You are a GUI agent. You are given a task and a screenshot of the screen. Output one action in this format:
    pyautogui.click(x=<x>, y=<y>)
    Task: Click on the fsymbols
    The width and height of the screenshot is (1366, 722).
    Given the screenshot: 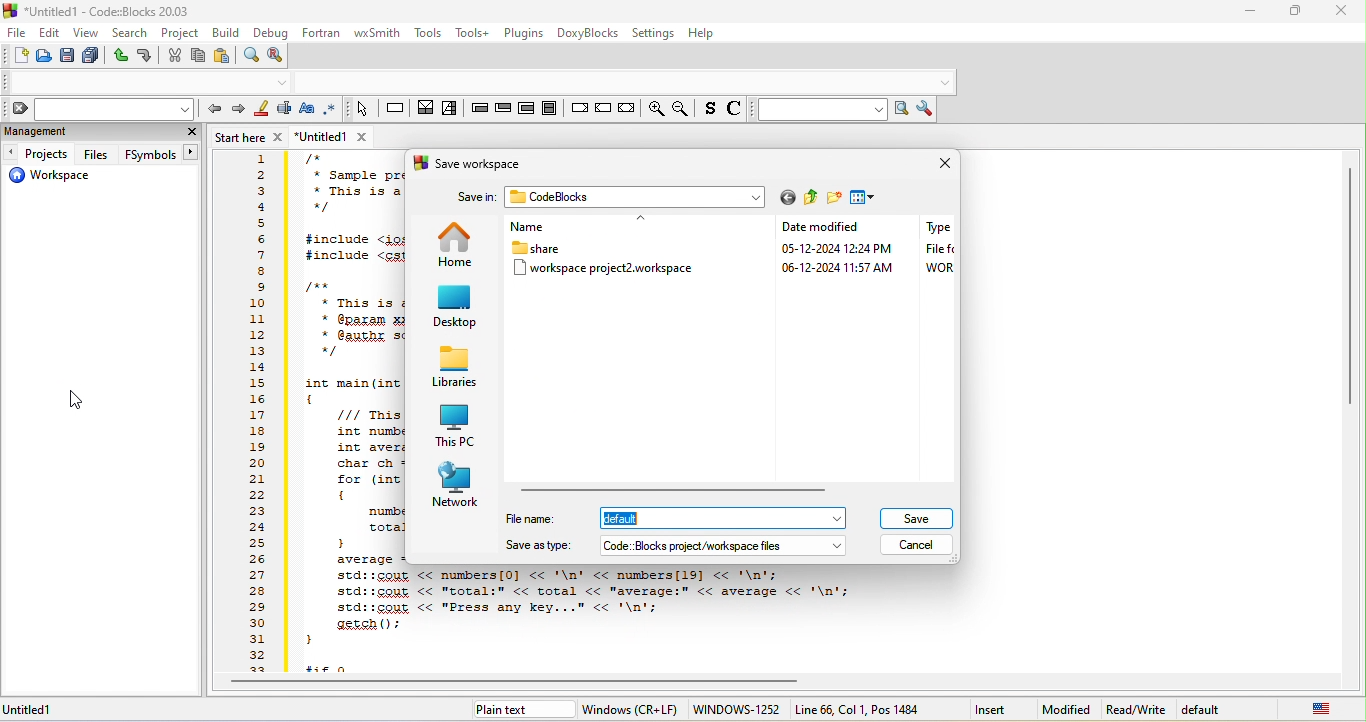 What is the action you would take?
    pyautogui.click(x=160, y=154)
    